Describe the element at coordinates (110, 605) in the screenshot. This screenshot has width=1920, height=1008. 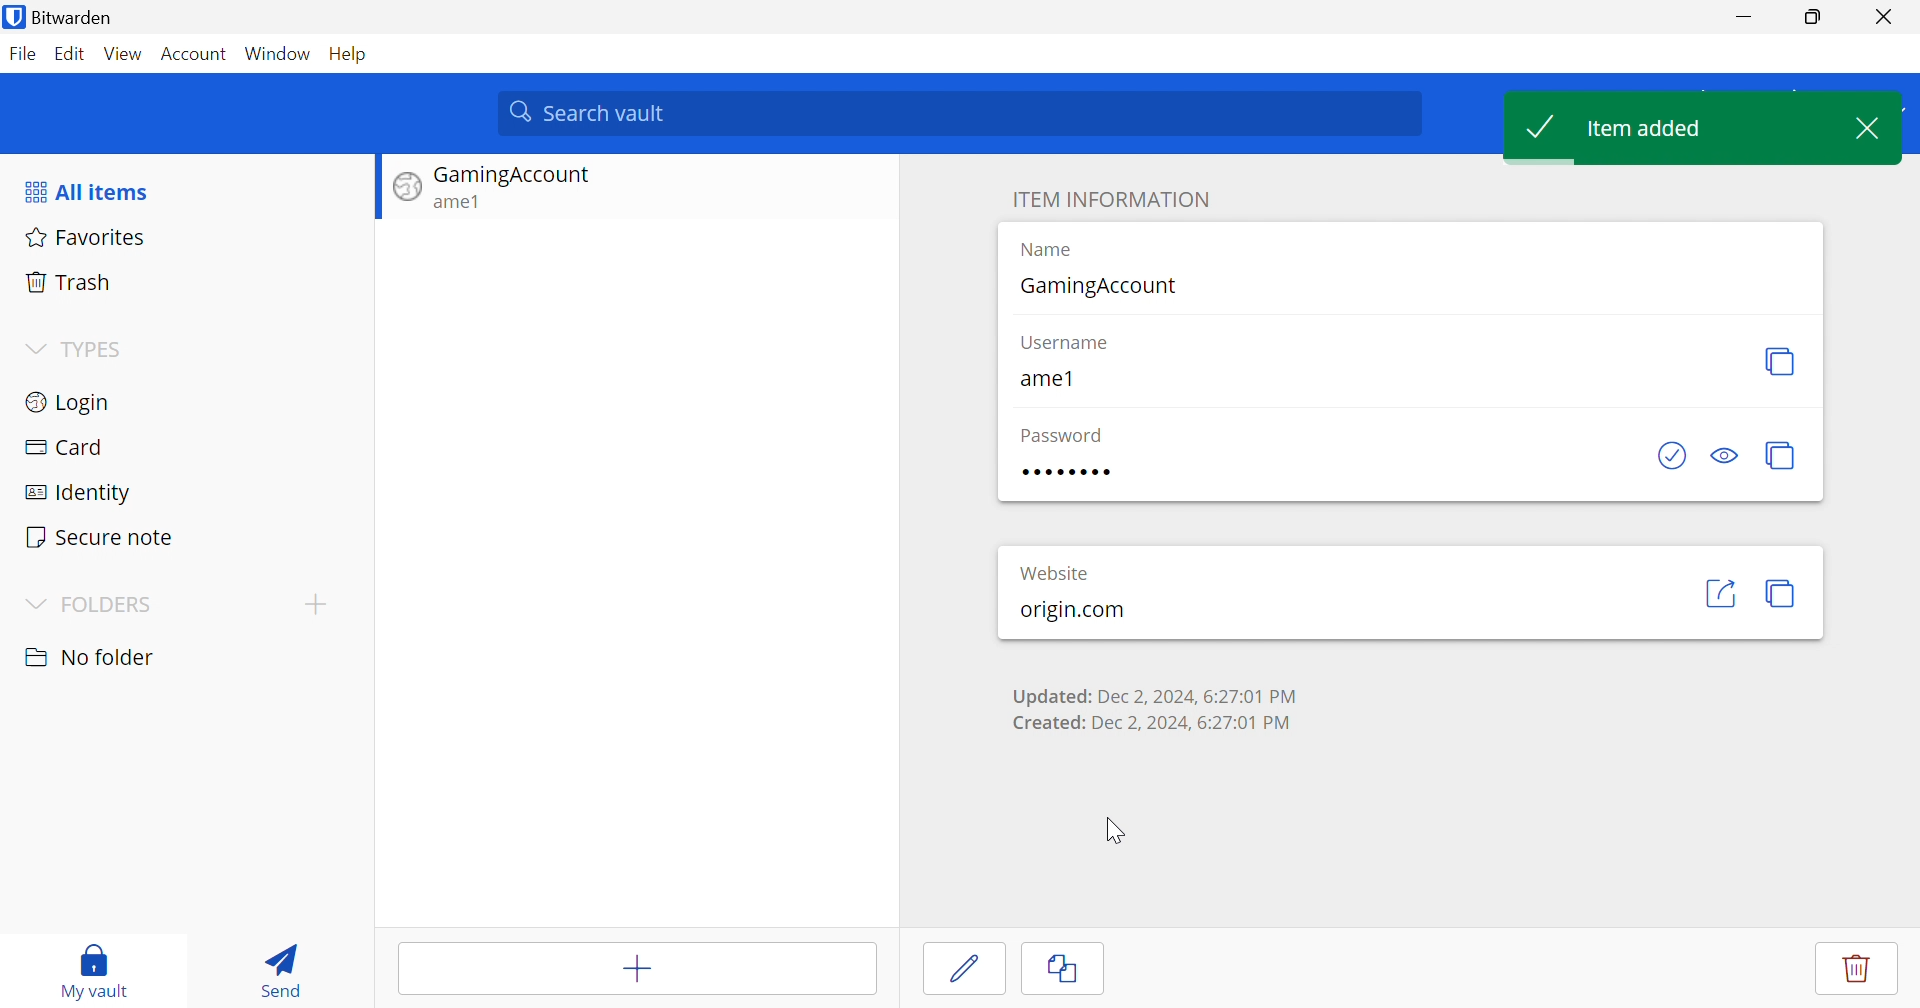
I see `FOLDERS` at that location.